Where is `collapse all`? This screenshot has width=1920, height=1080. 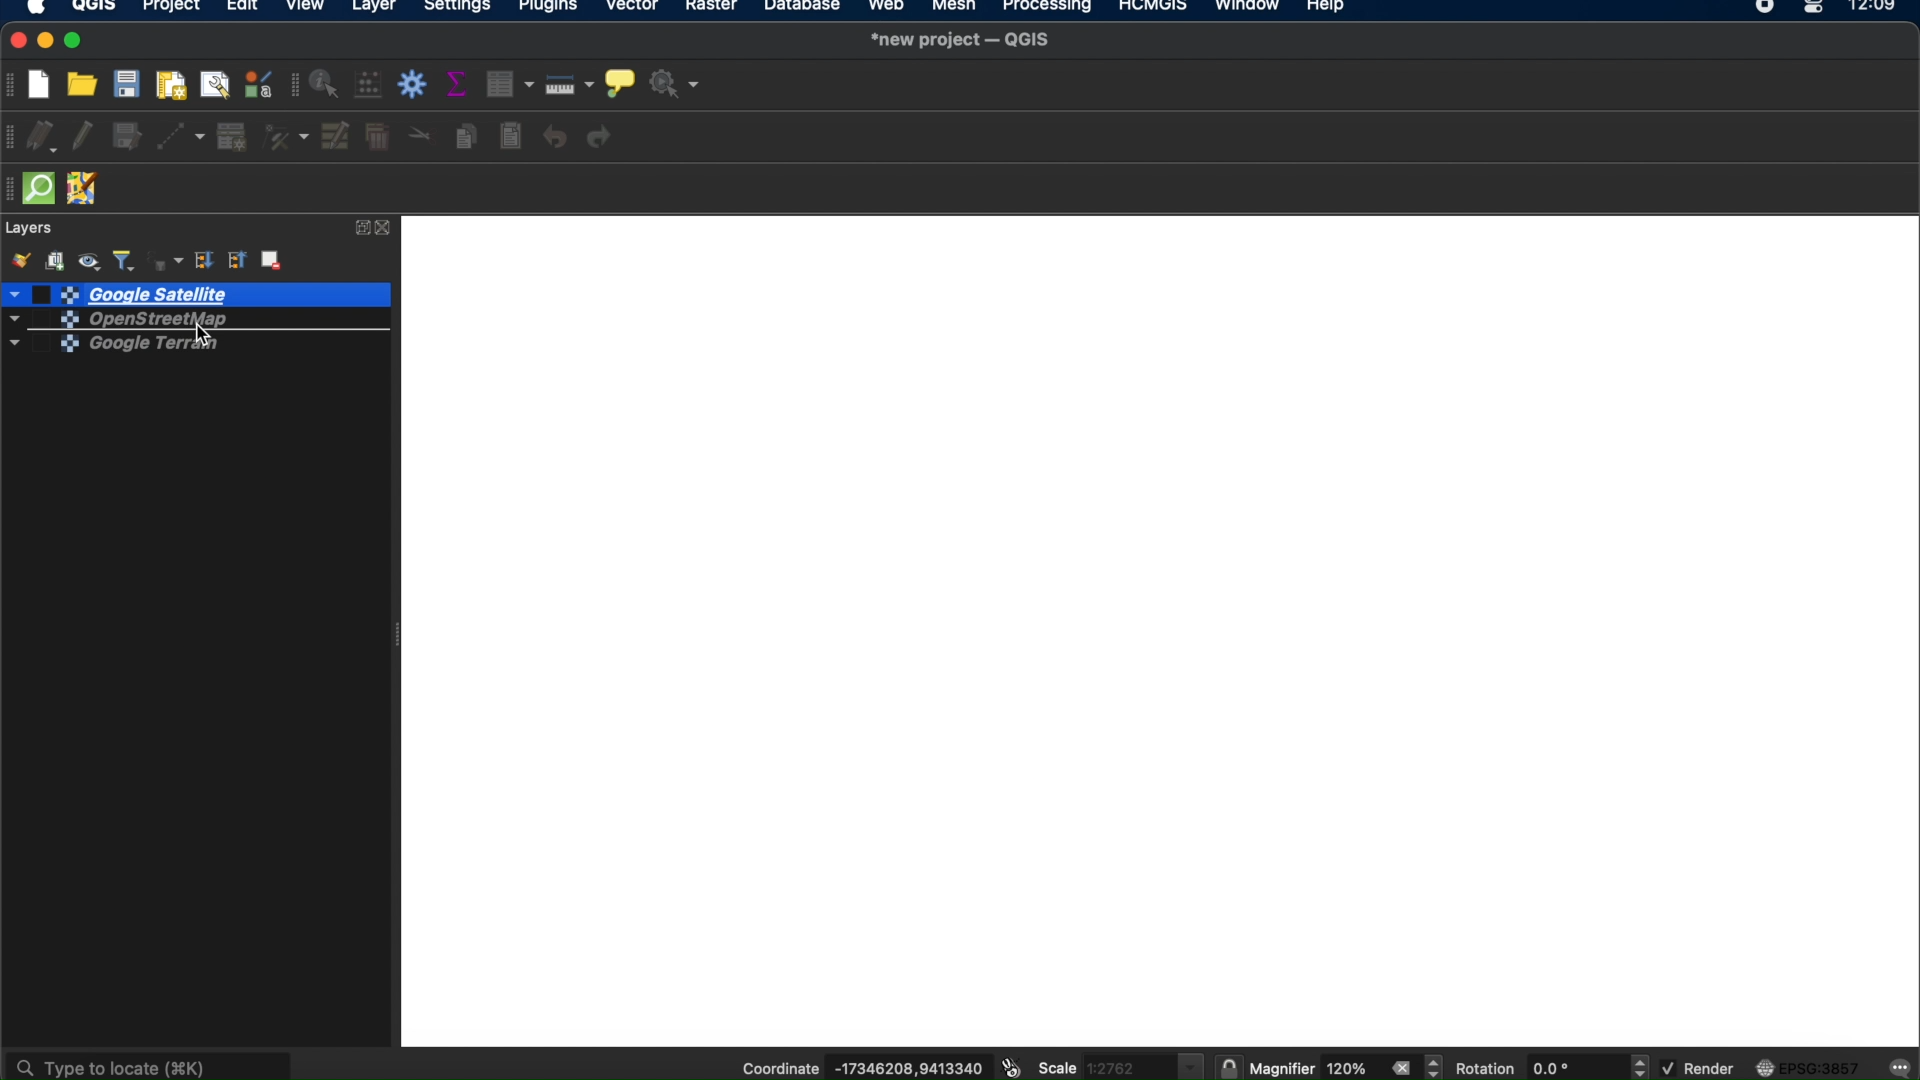
collapse all is located at coordinates (238, 261).